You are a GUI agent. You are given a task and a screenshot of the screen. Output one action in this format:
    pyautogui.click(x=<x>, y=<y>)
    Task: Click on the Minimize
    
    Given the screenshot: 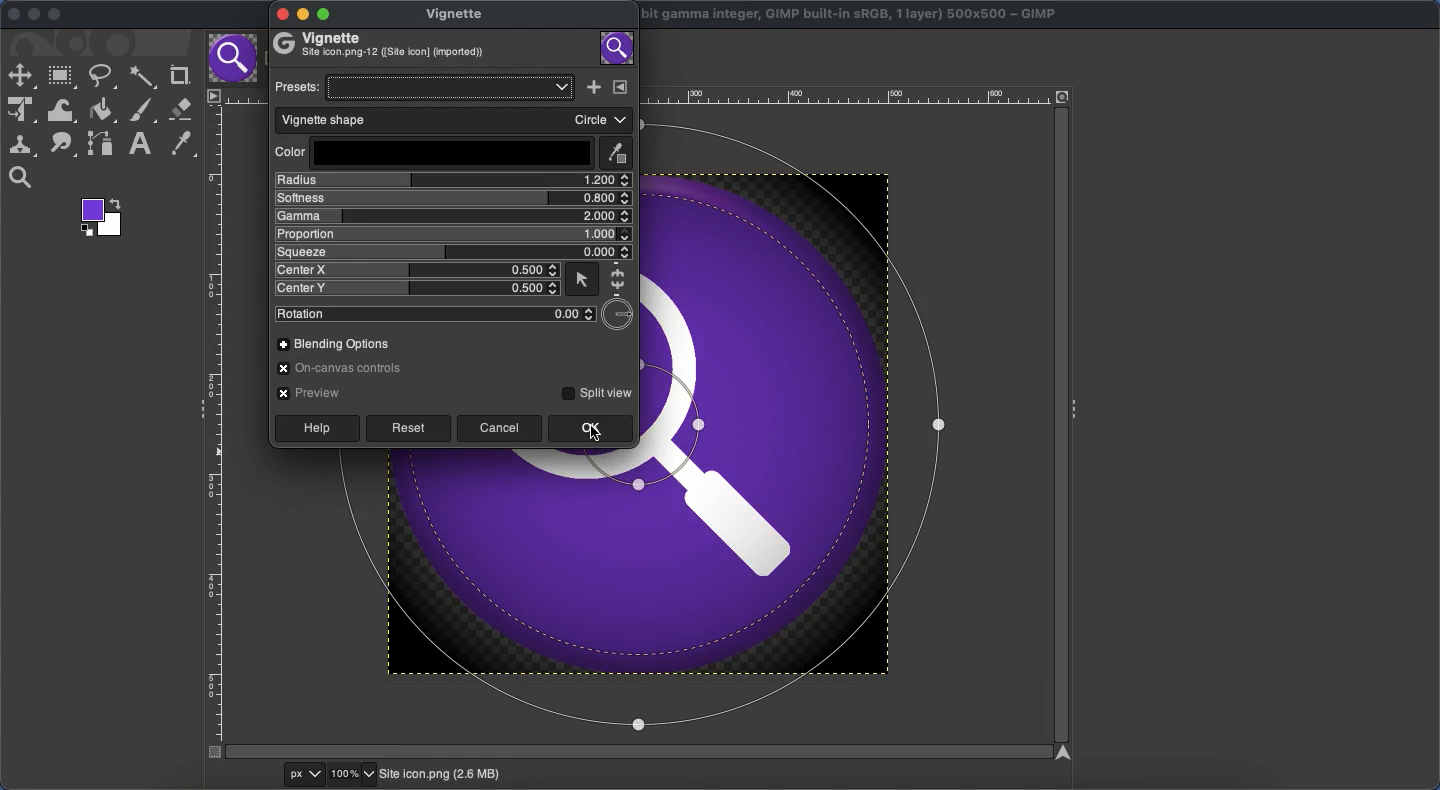 What is the action you would take?
    pyautogui.click(x=34, y=15)
    